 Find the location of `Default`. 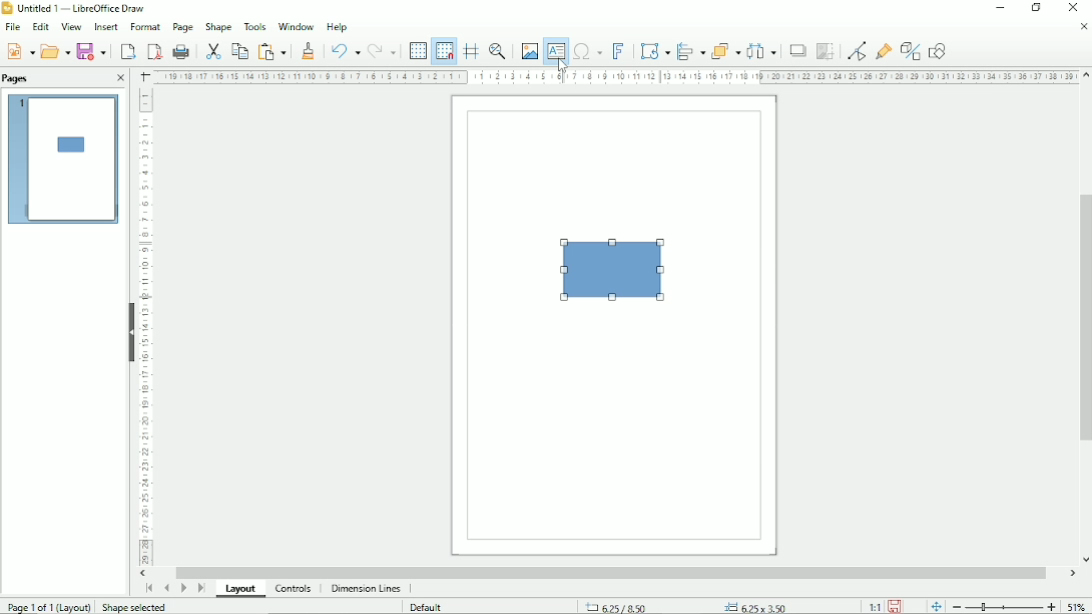

Default is located at coordinates (428, 606).